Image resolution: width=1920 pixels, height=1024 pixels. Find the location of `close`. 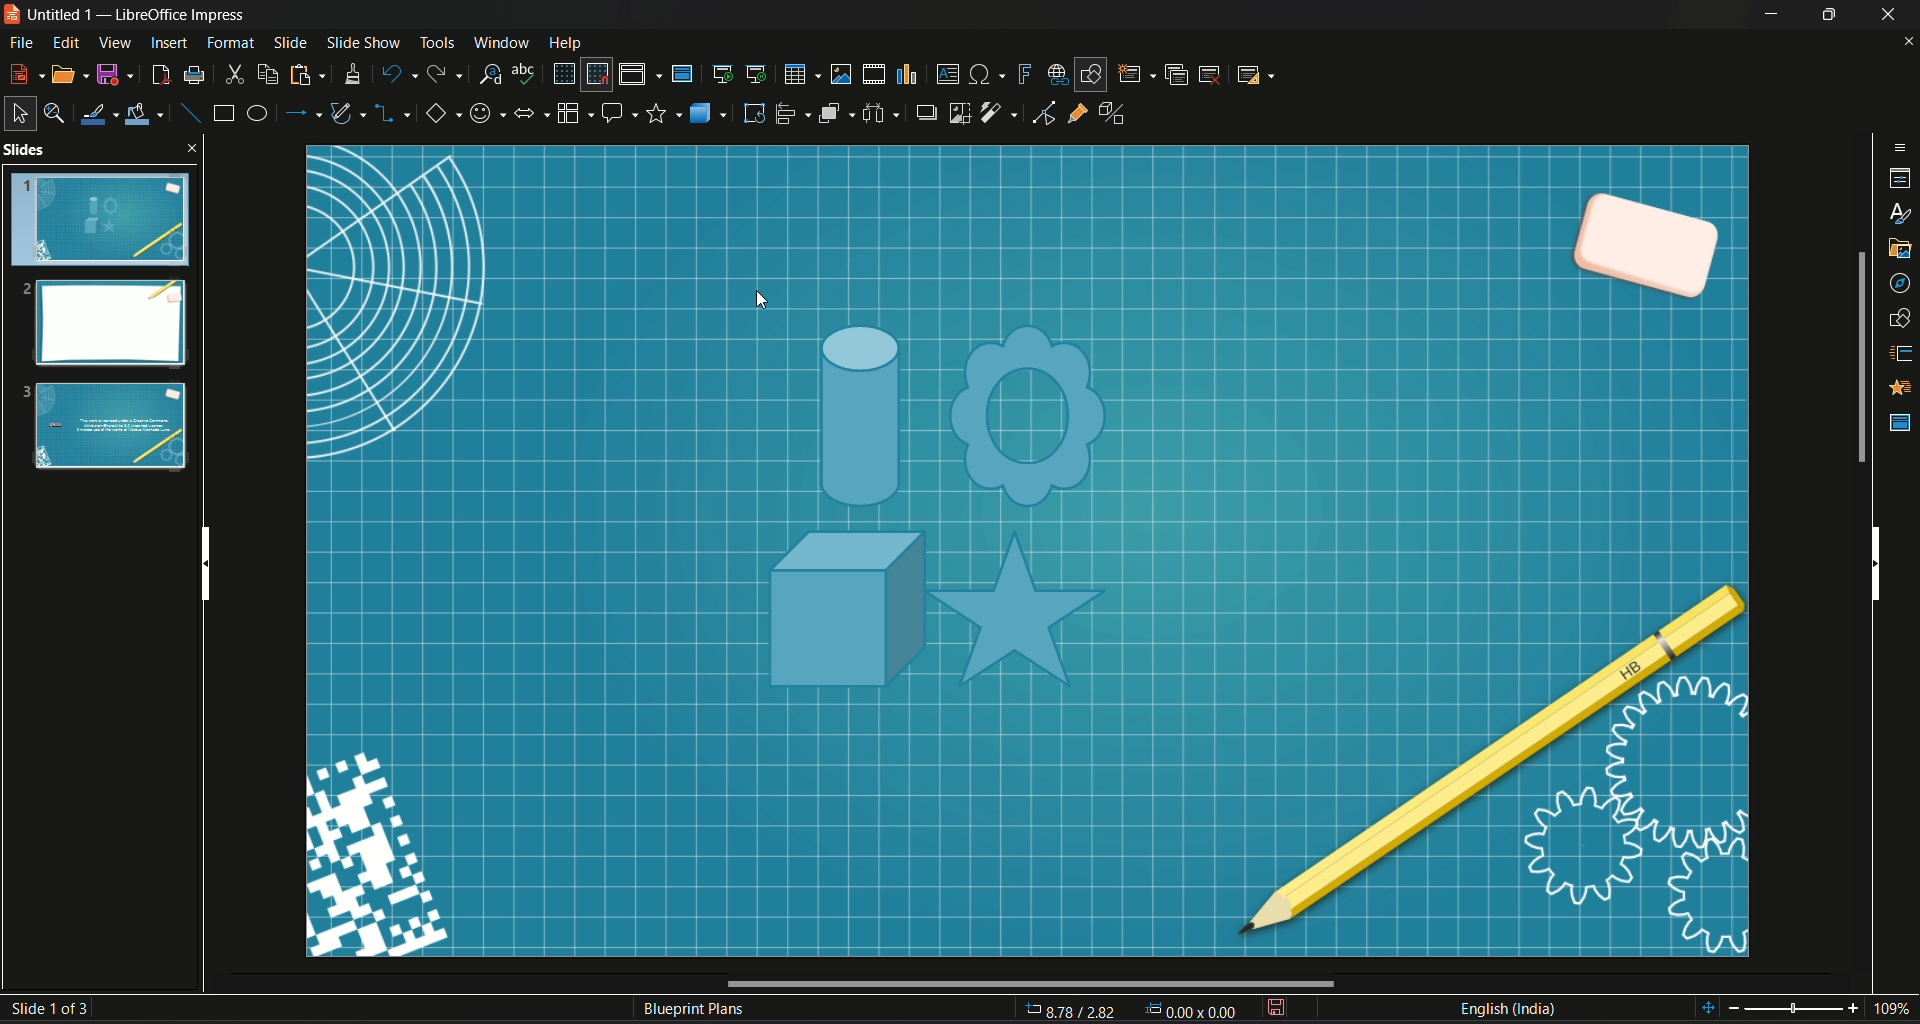

close is located at coordinates (1908, 43).